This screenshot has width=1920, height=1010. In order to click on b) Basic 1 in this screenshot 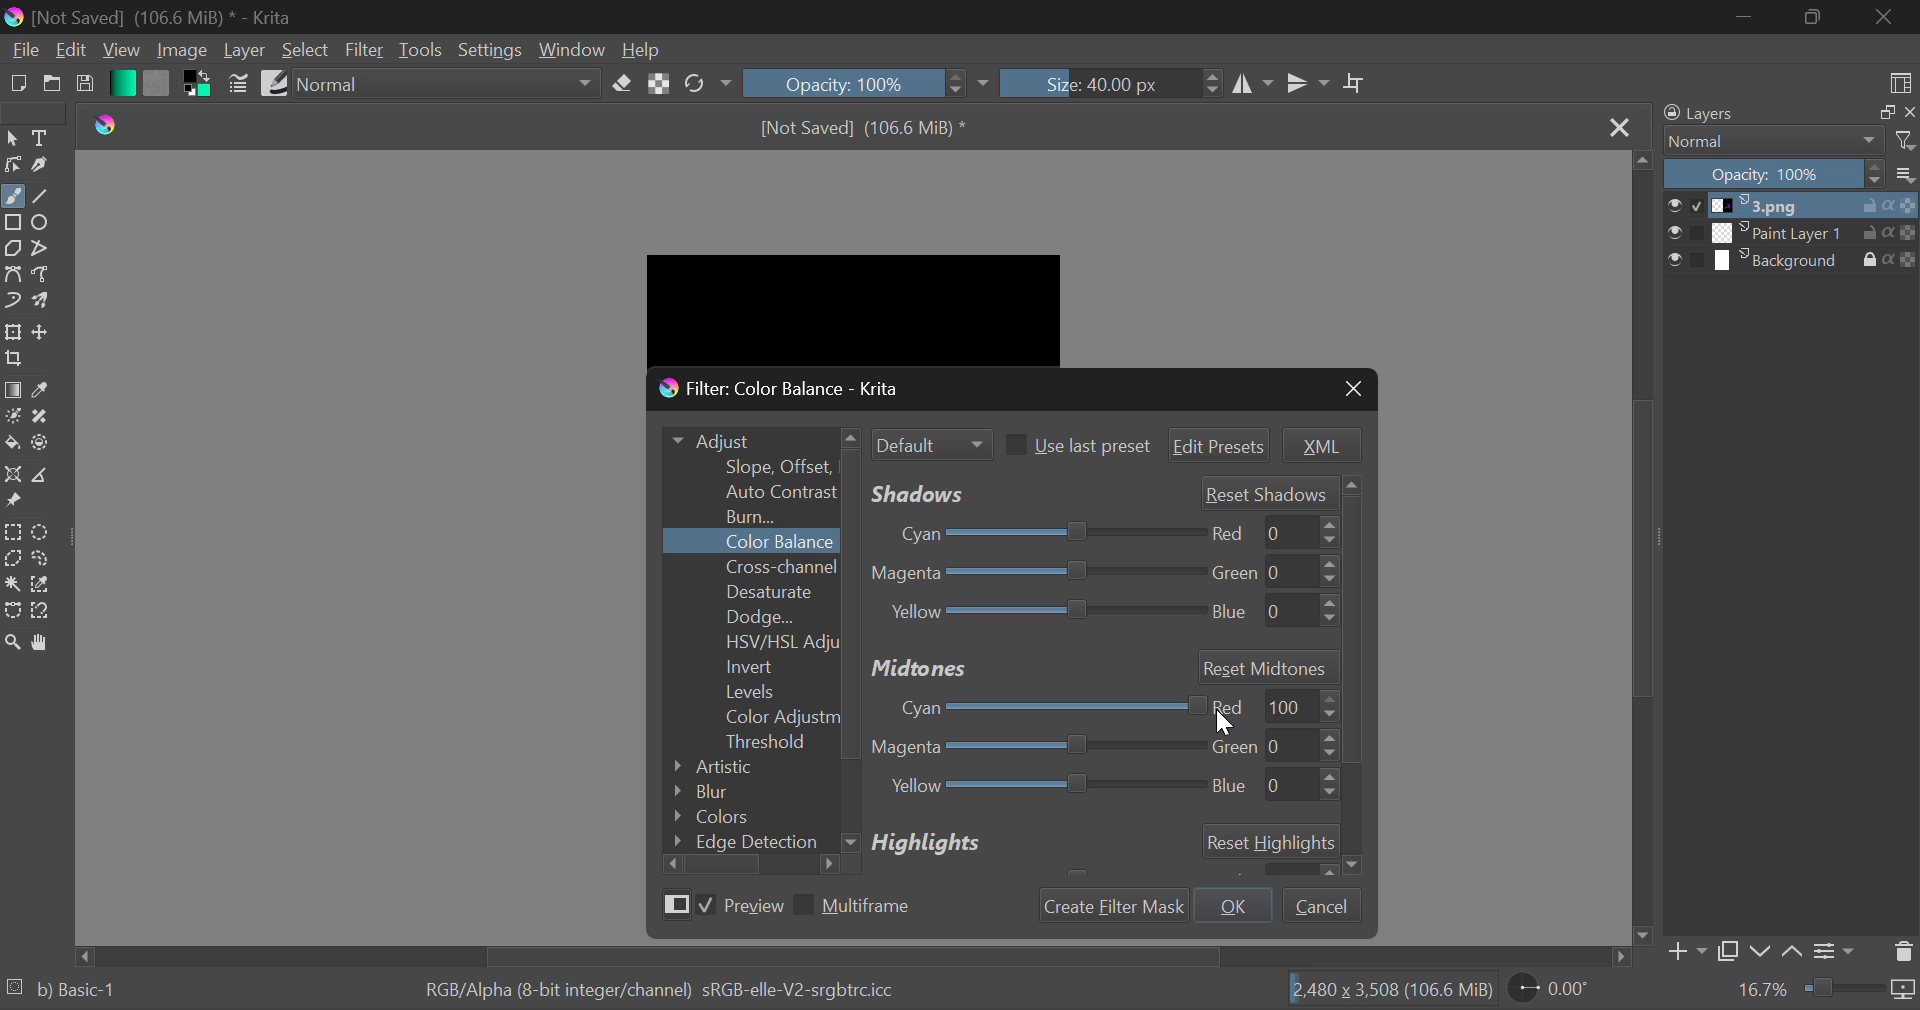, I will do `click(85, 993)`.